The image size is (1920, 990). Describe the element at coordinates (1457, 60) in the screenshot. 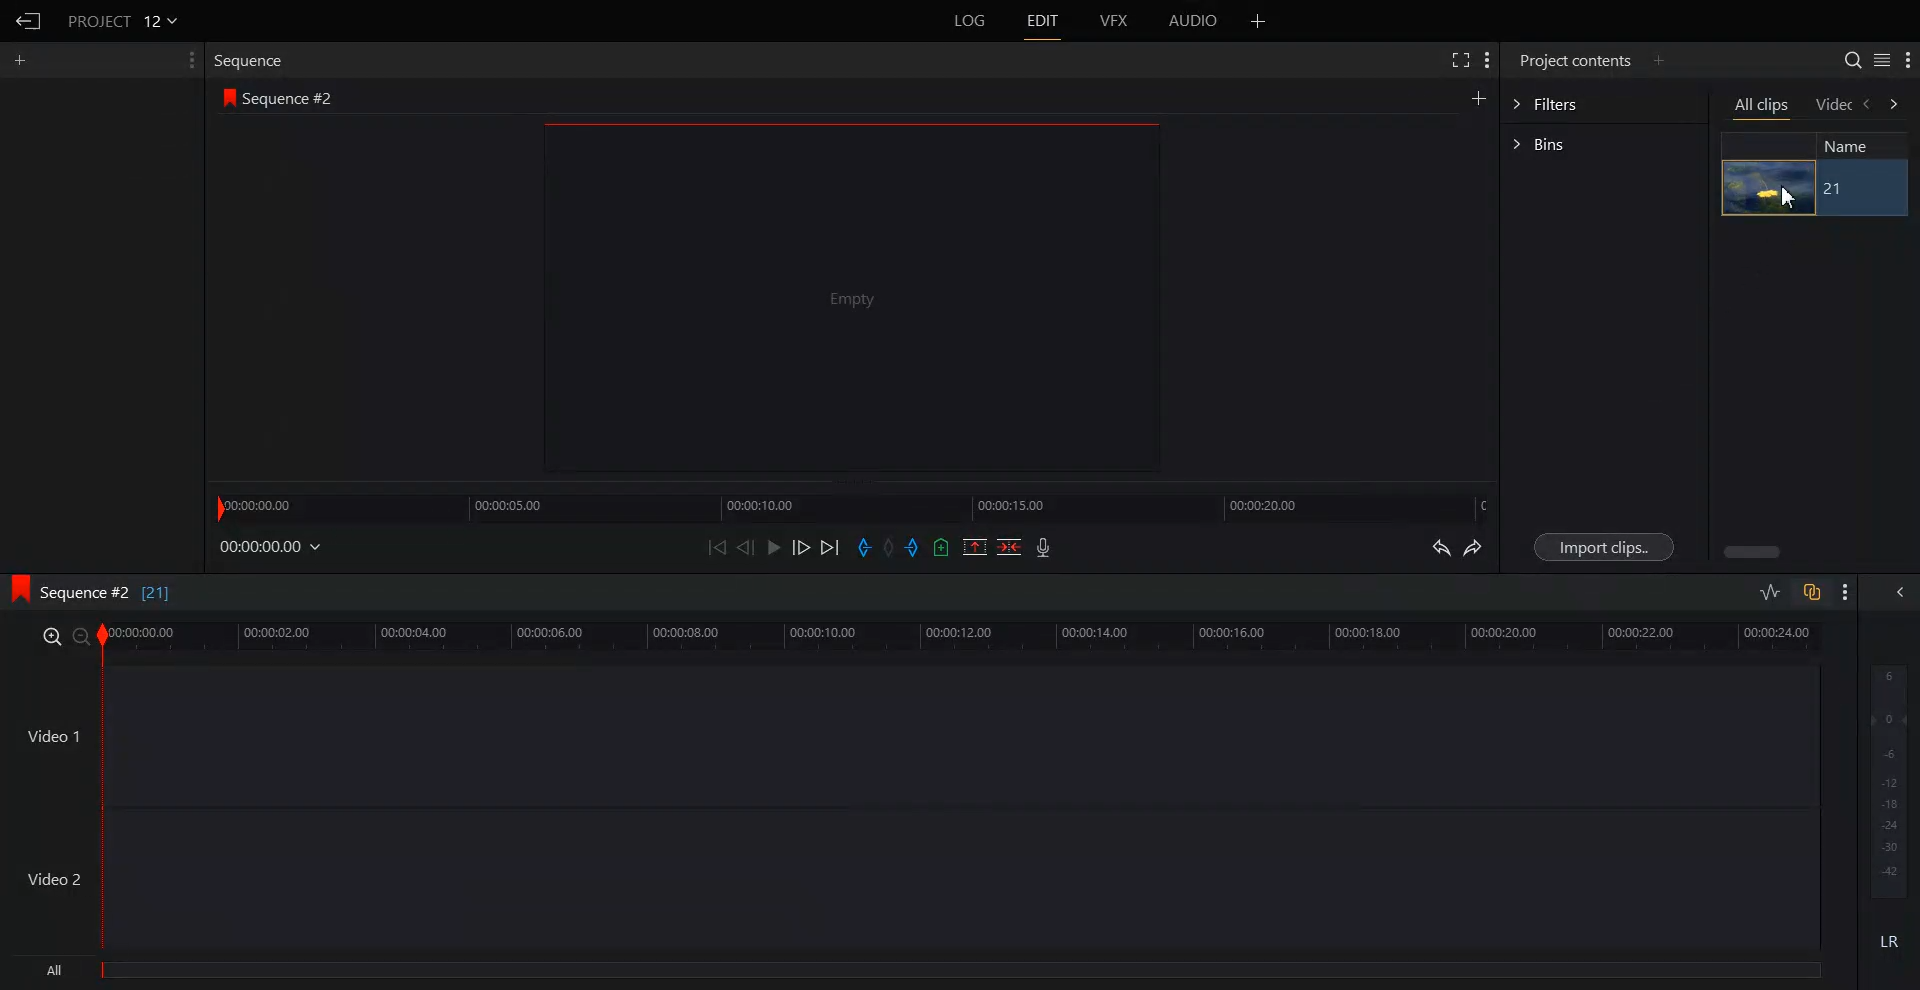

I see `Full screen` at that location.